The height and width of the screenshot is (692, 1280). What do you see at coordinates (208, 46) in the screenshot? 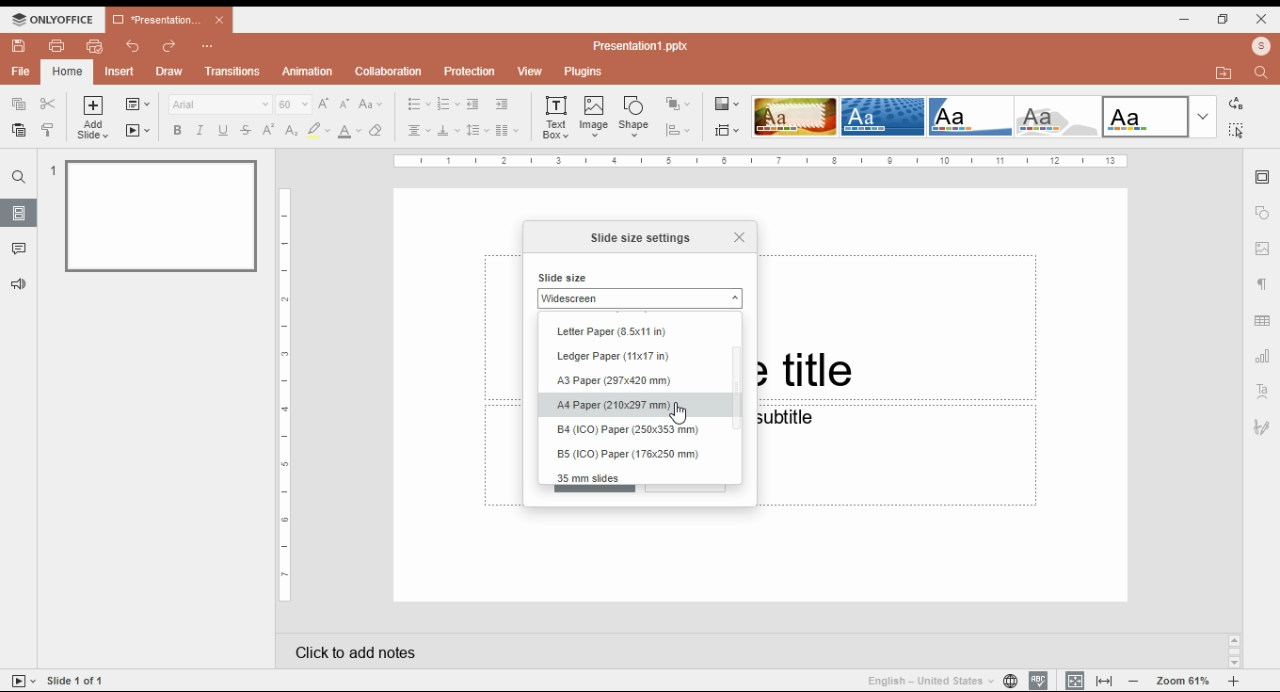
I see `Customize quick access` at bounding box center [208, 46].